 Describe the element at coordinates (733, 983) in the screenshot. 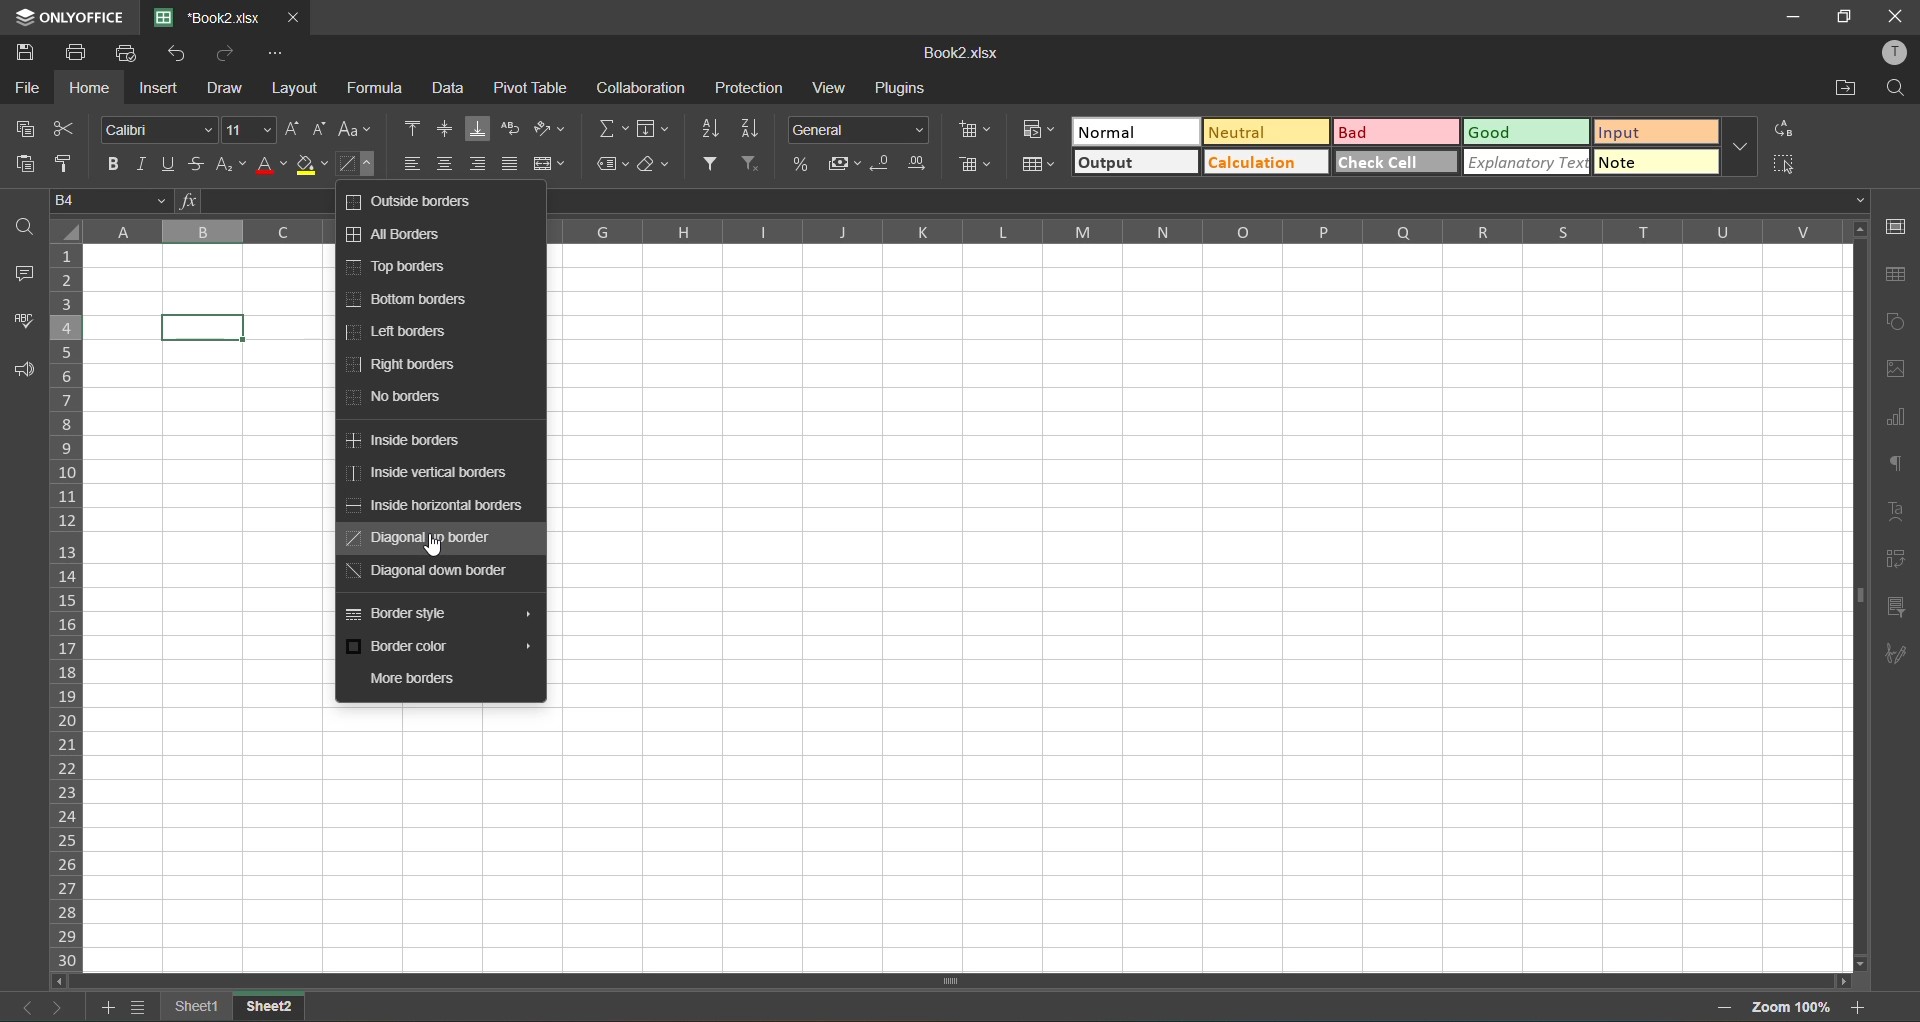

I see `scrollbar` at that location.